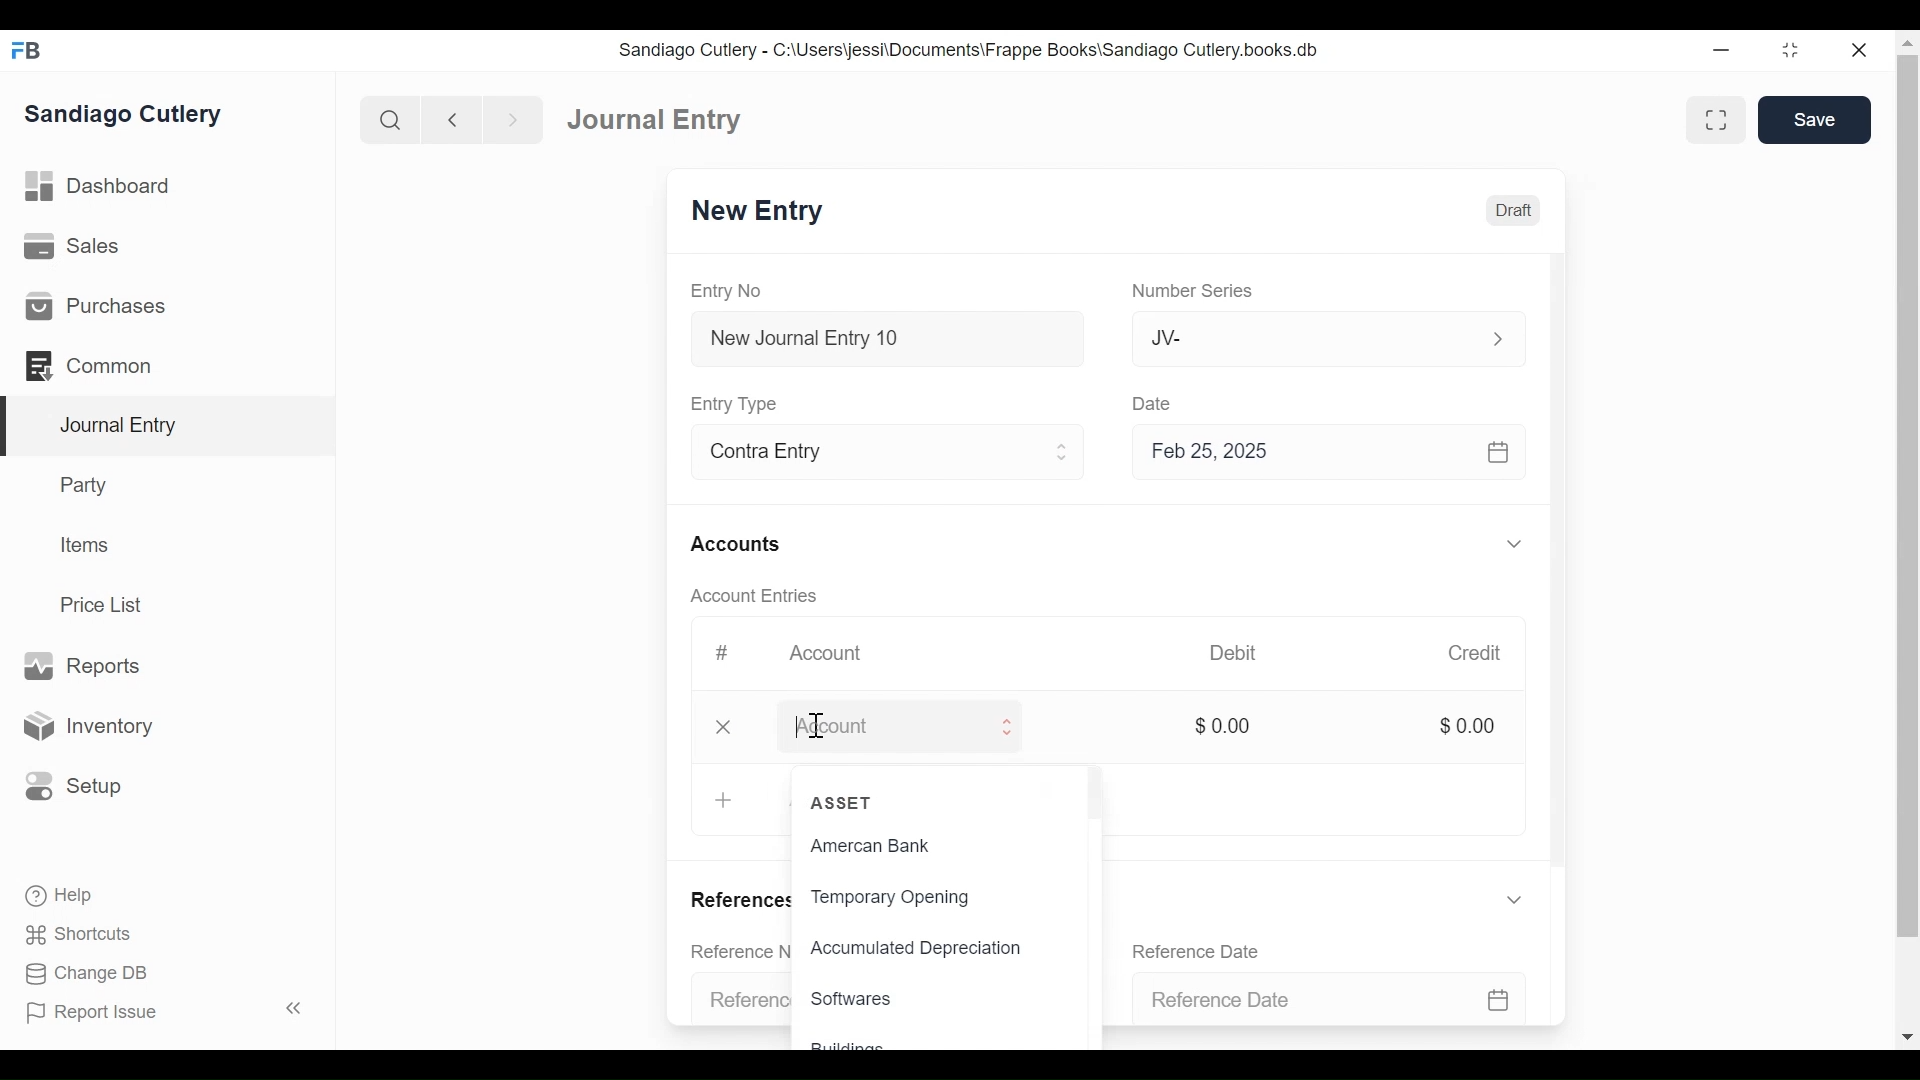 This screenshot has width=1920, height=1080. I want to click on Entry Type, so click(746, 403).